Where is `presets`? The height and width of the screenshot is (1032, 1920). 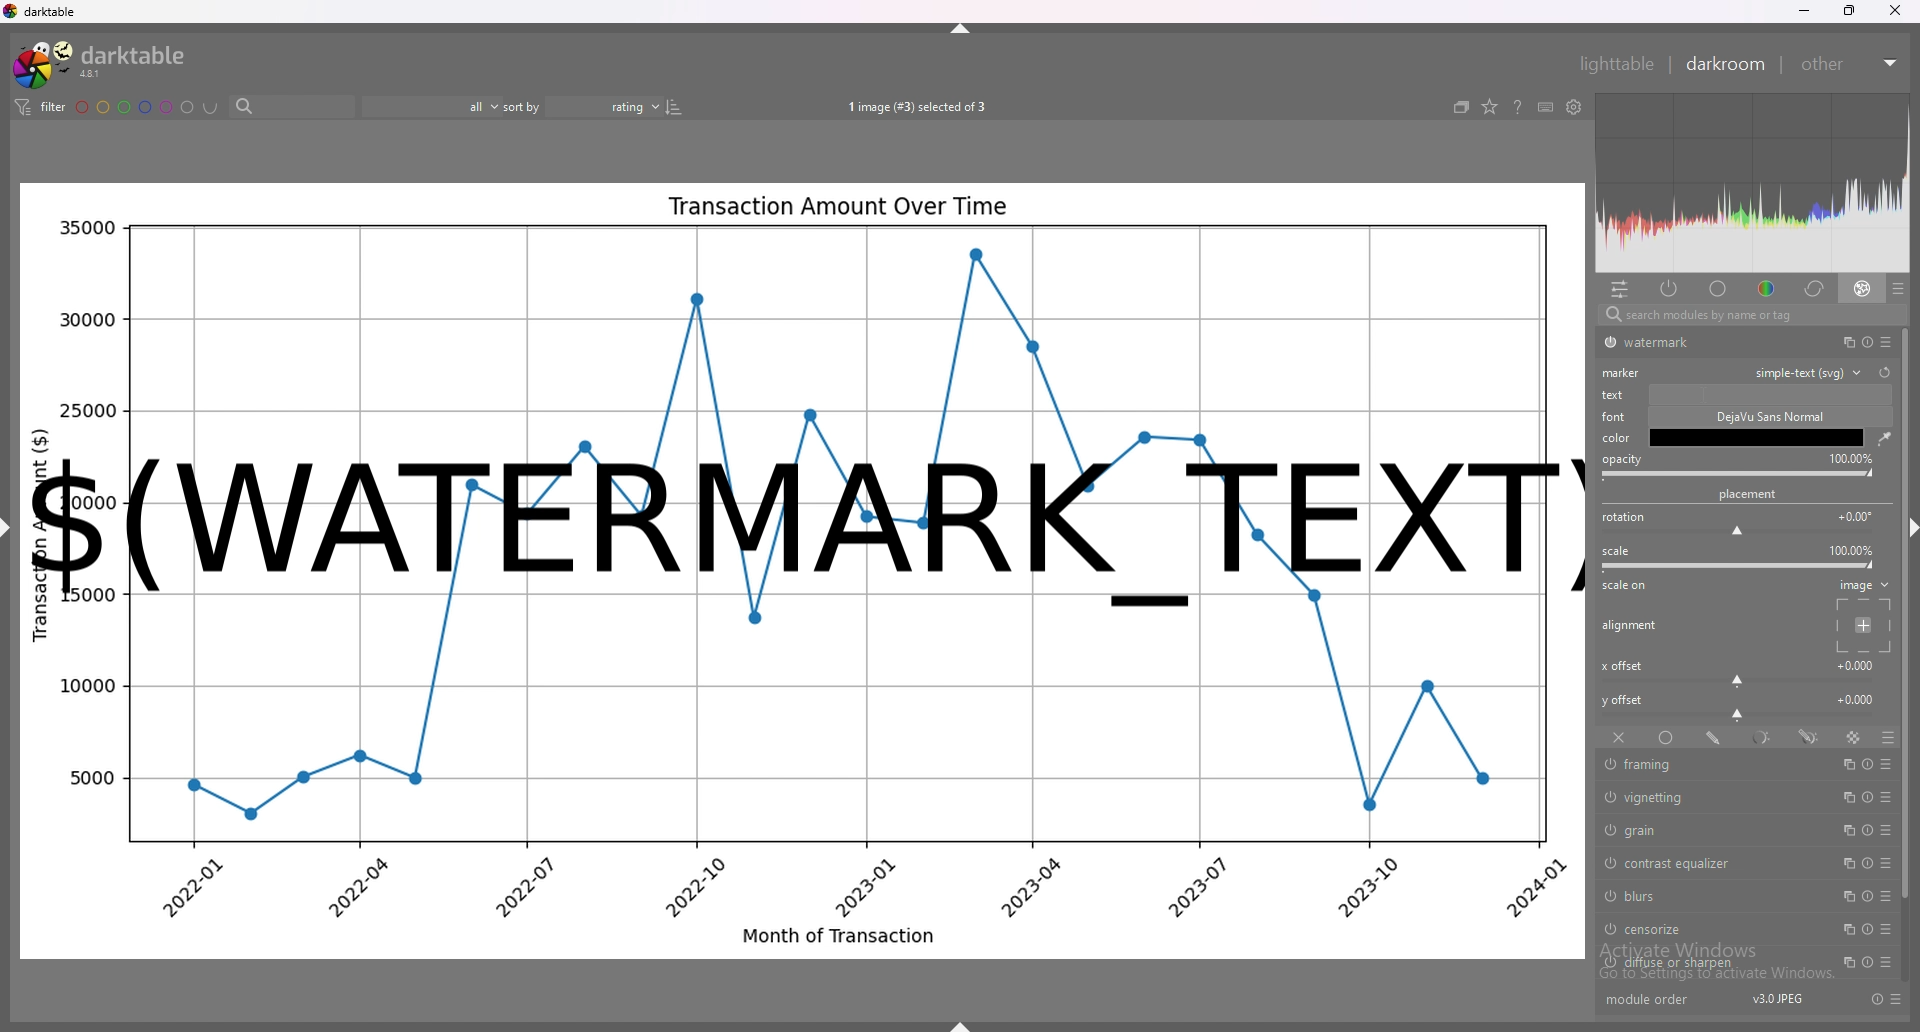
presets is located at coordinates (1888, 764).